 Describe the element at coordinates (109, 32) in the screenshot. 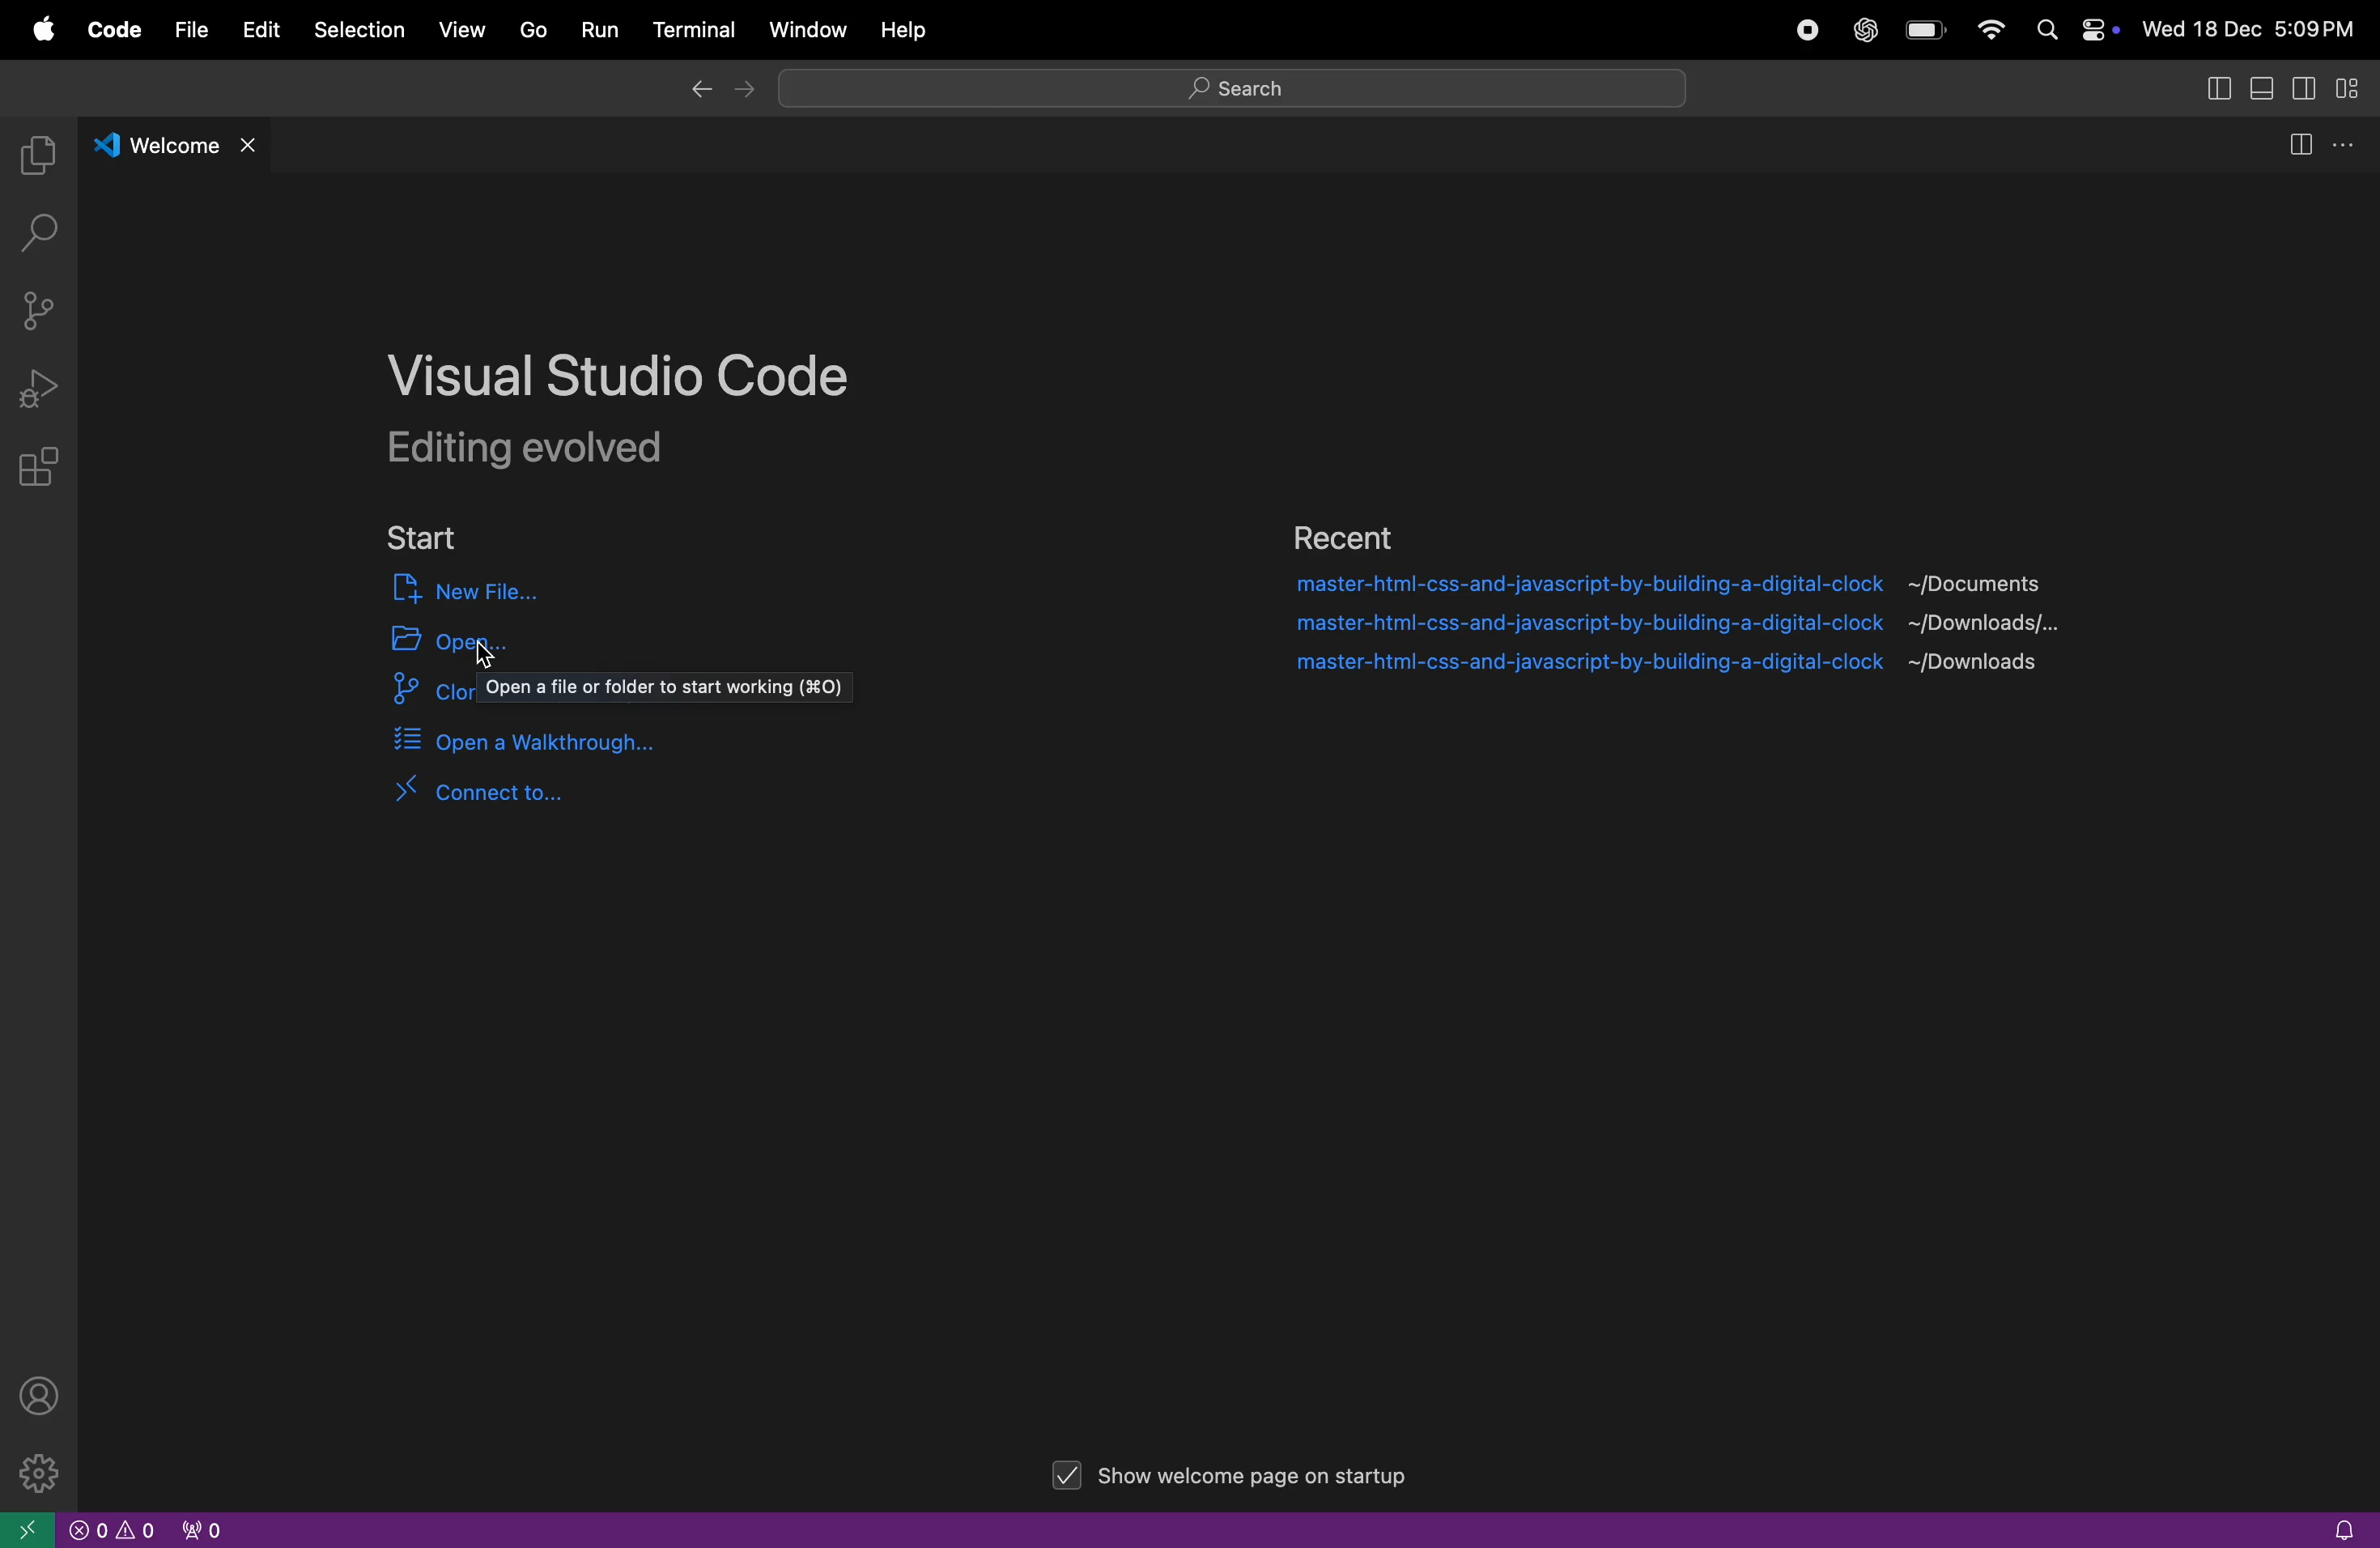

I see `code` at that location.